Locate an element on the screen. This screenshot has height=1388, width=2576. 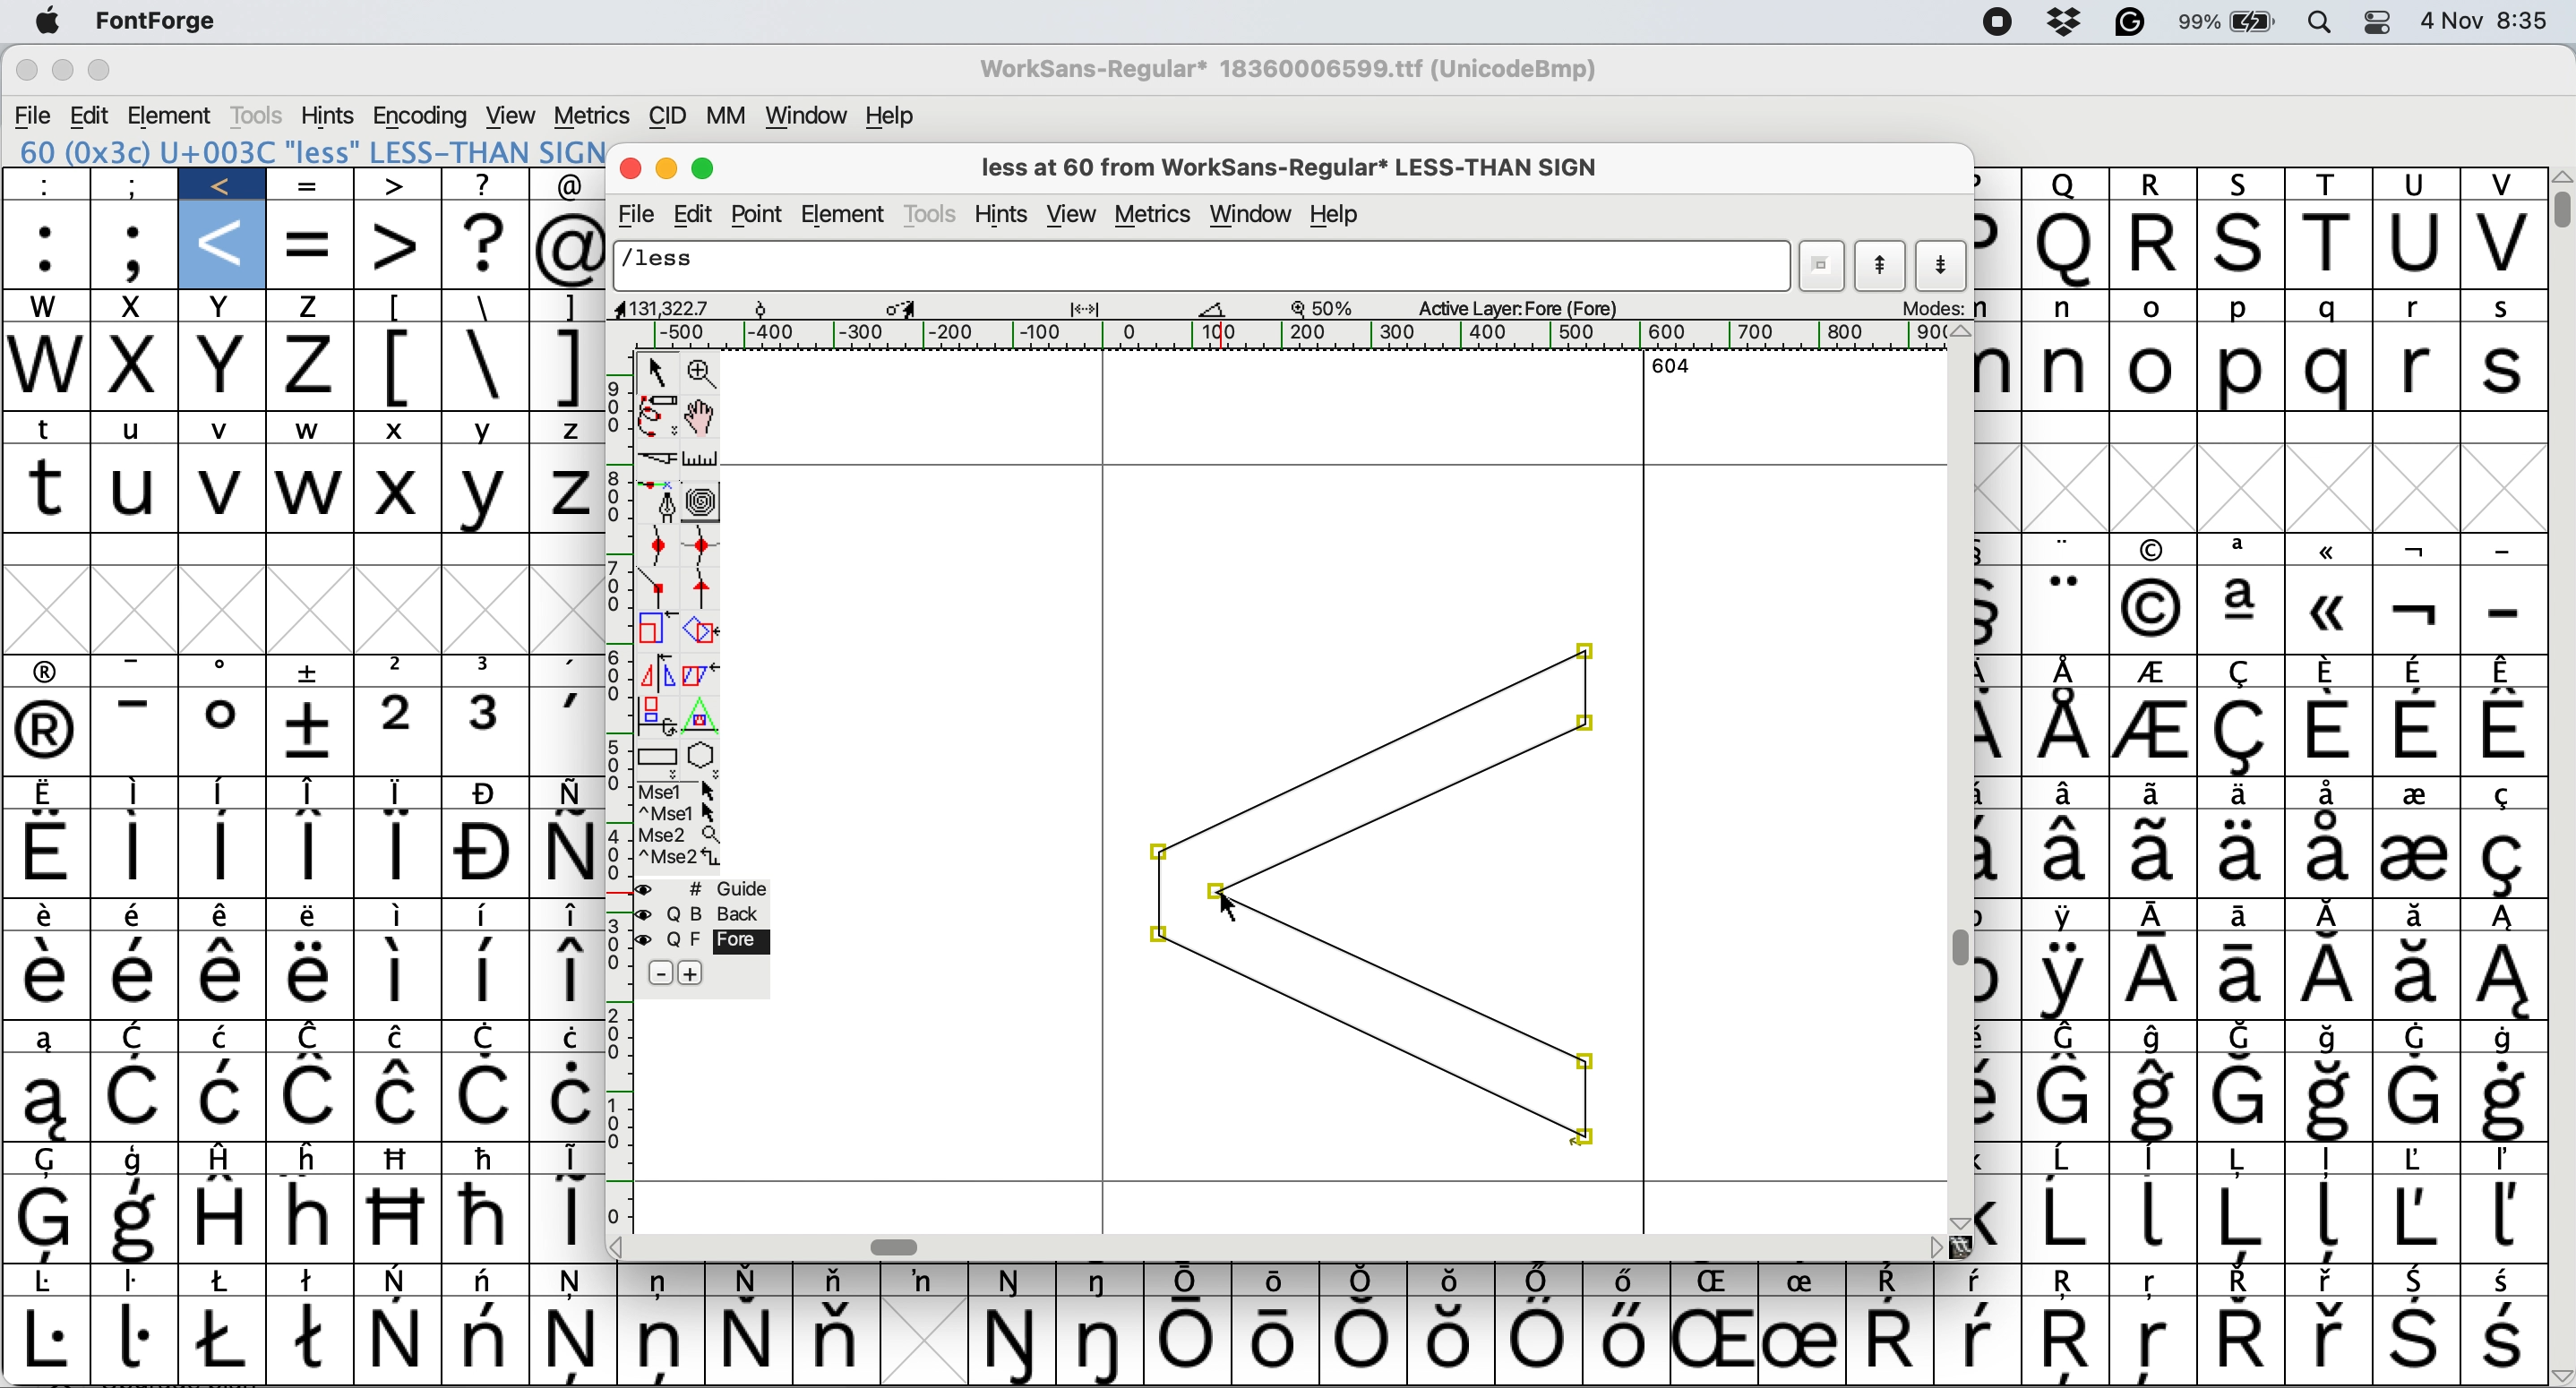
= is located at coordinates (313, 243).